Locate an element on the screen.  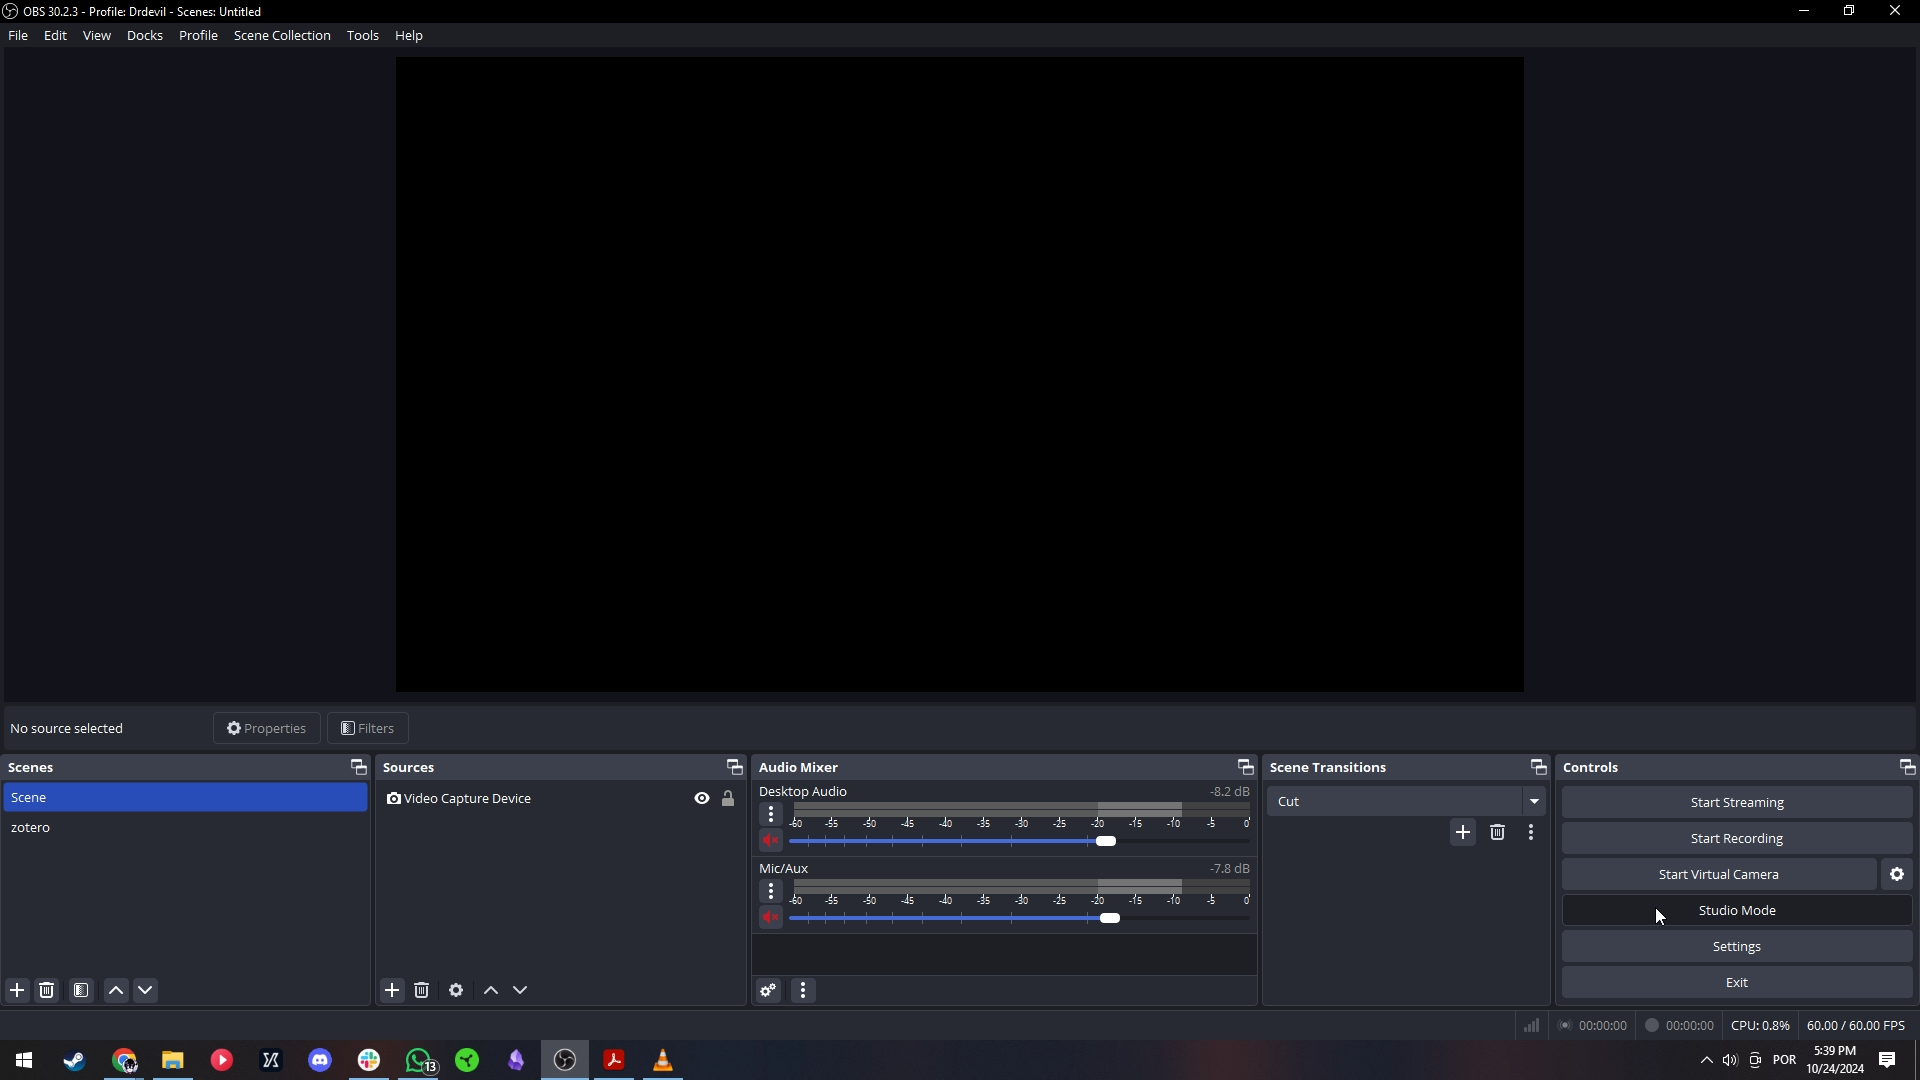
Source properties is located at coordinates (458, 991).